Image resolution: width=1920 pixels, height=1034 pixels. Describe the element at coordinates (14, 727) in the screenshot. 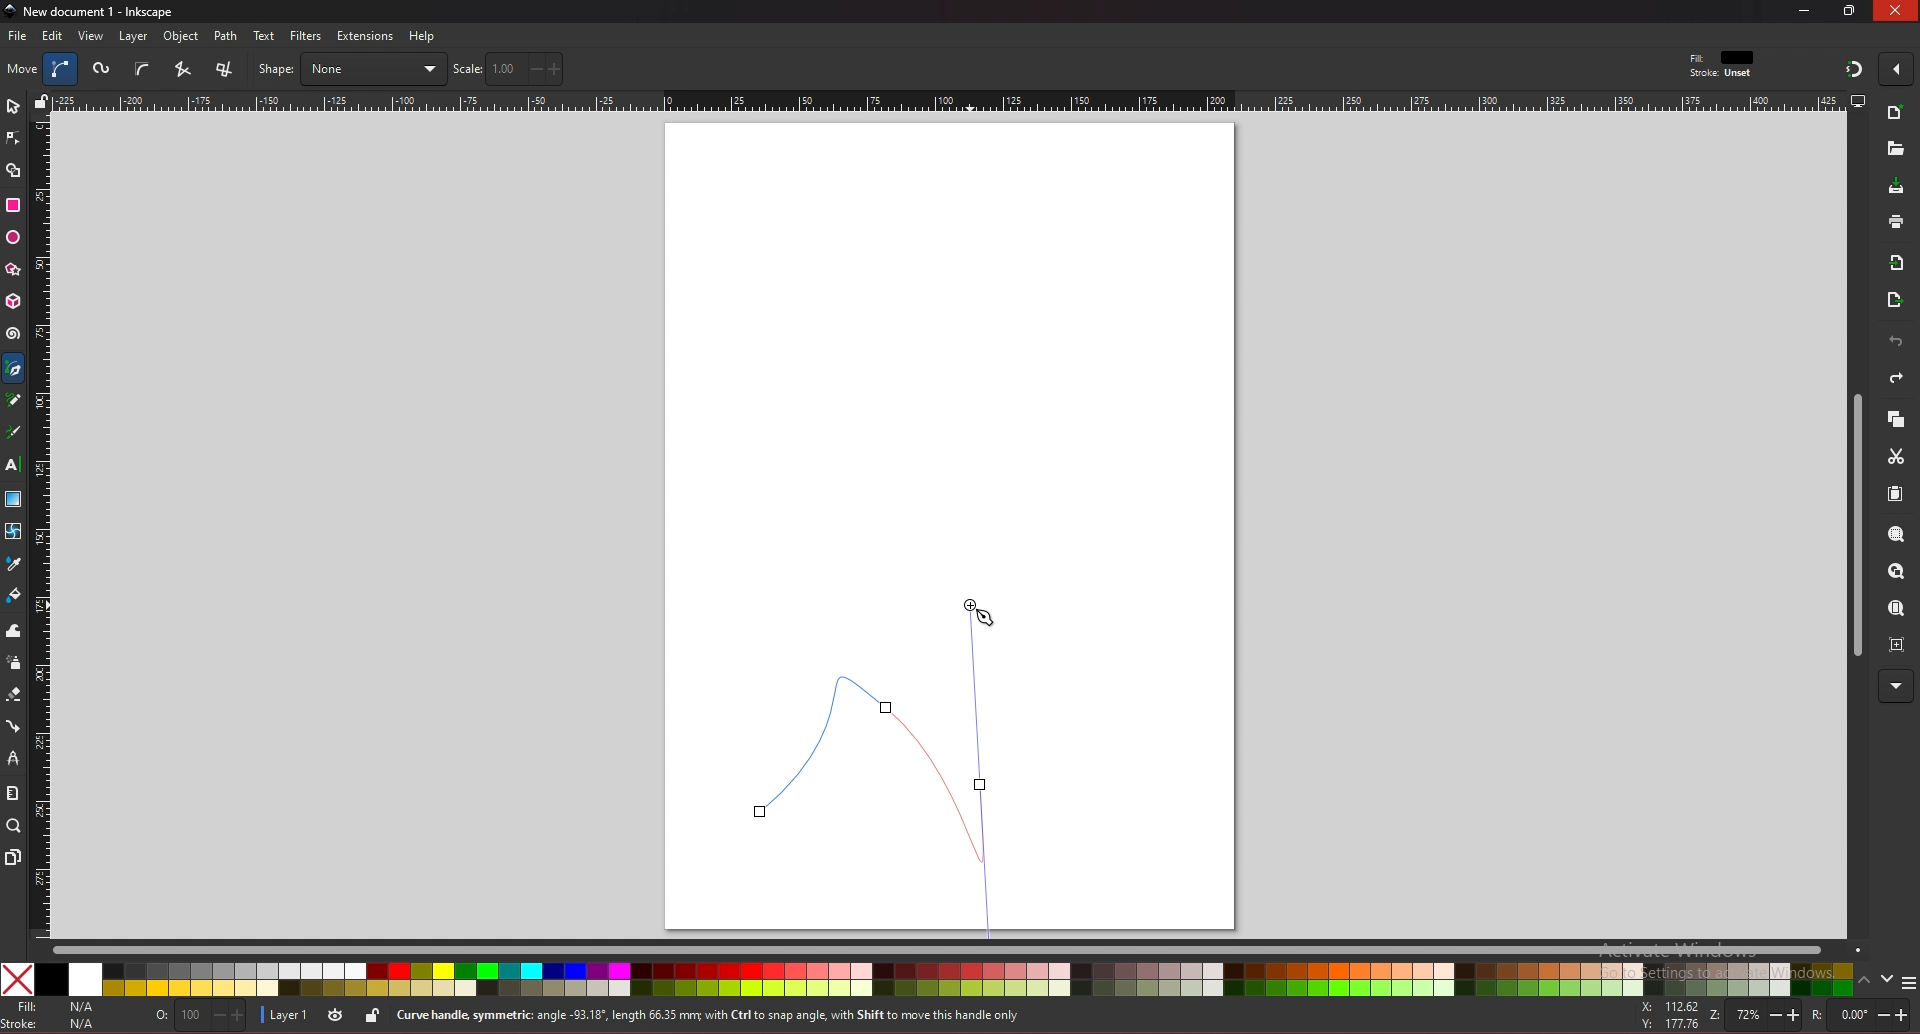

I see `connector` at that location.